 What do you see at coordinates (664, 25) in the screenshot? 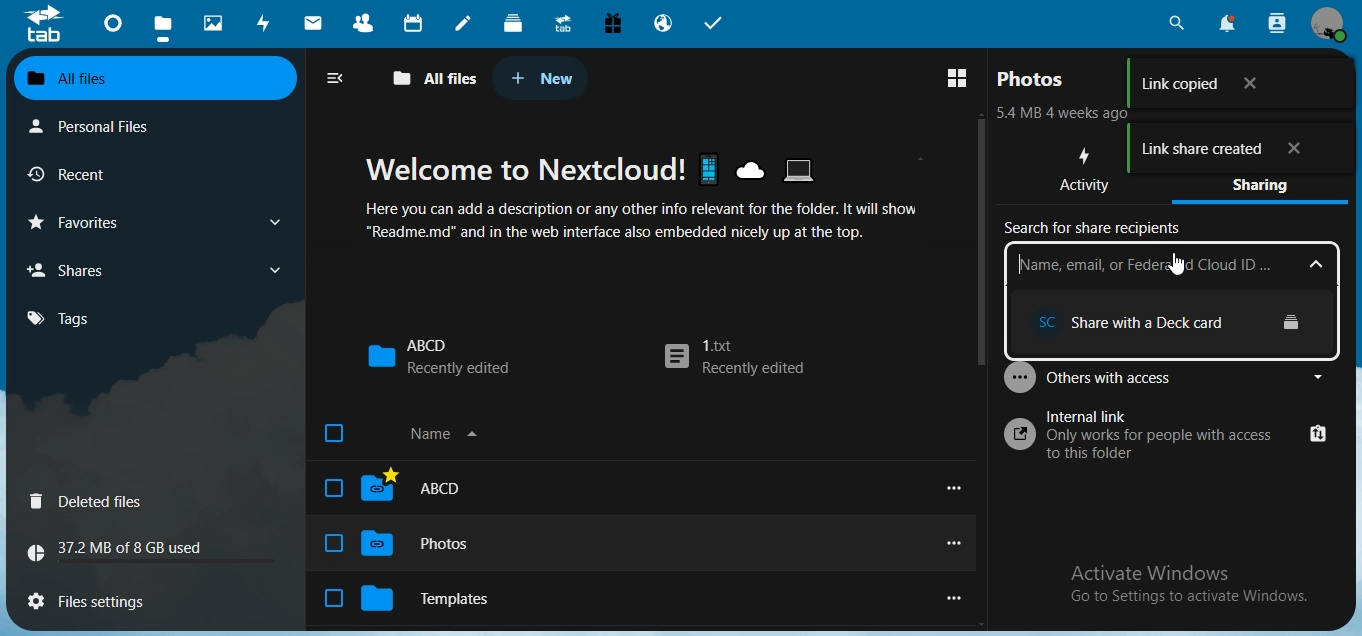
I see `email hosting` at bounding box center [664, 25].